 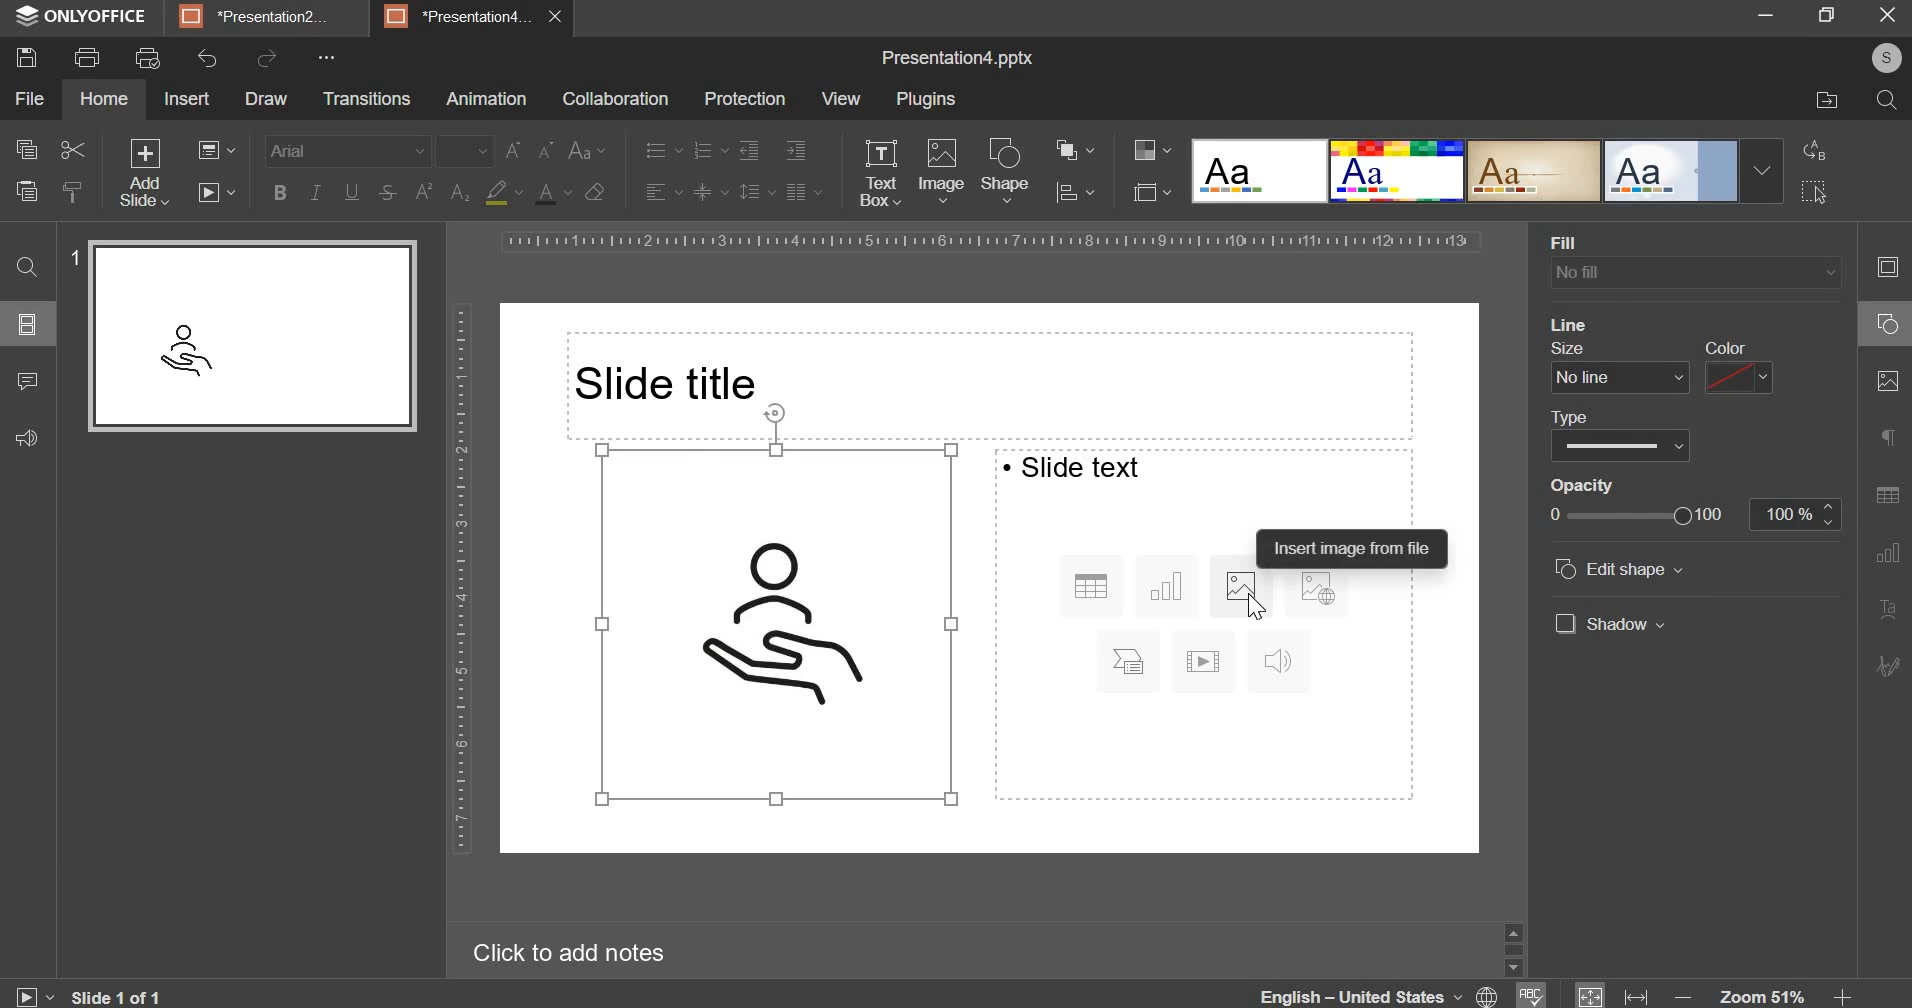 I want to click on decrease zoom, so click(x=1687, y=996).